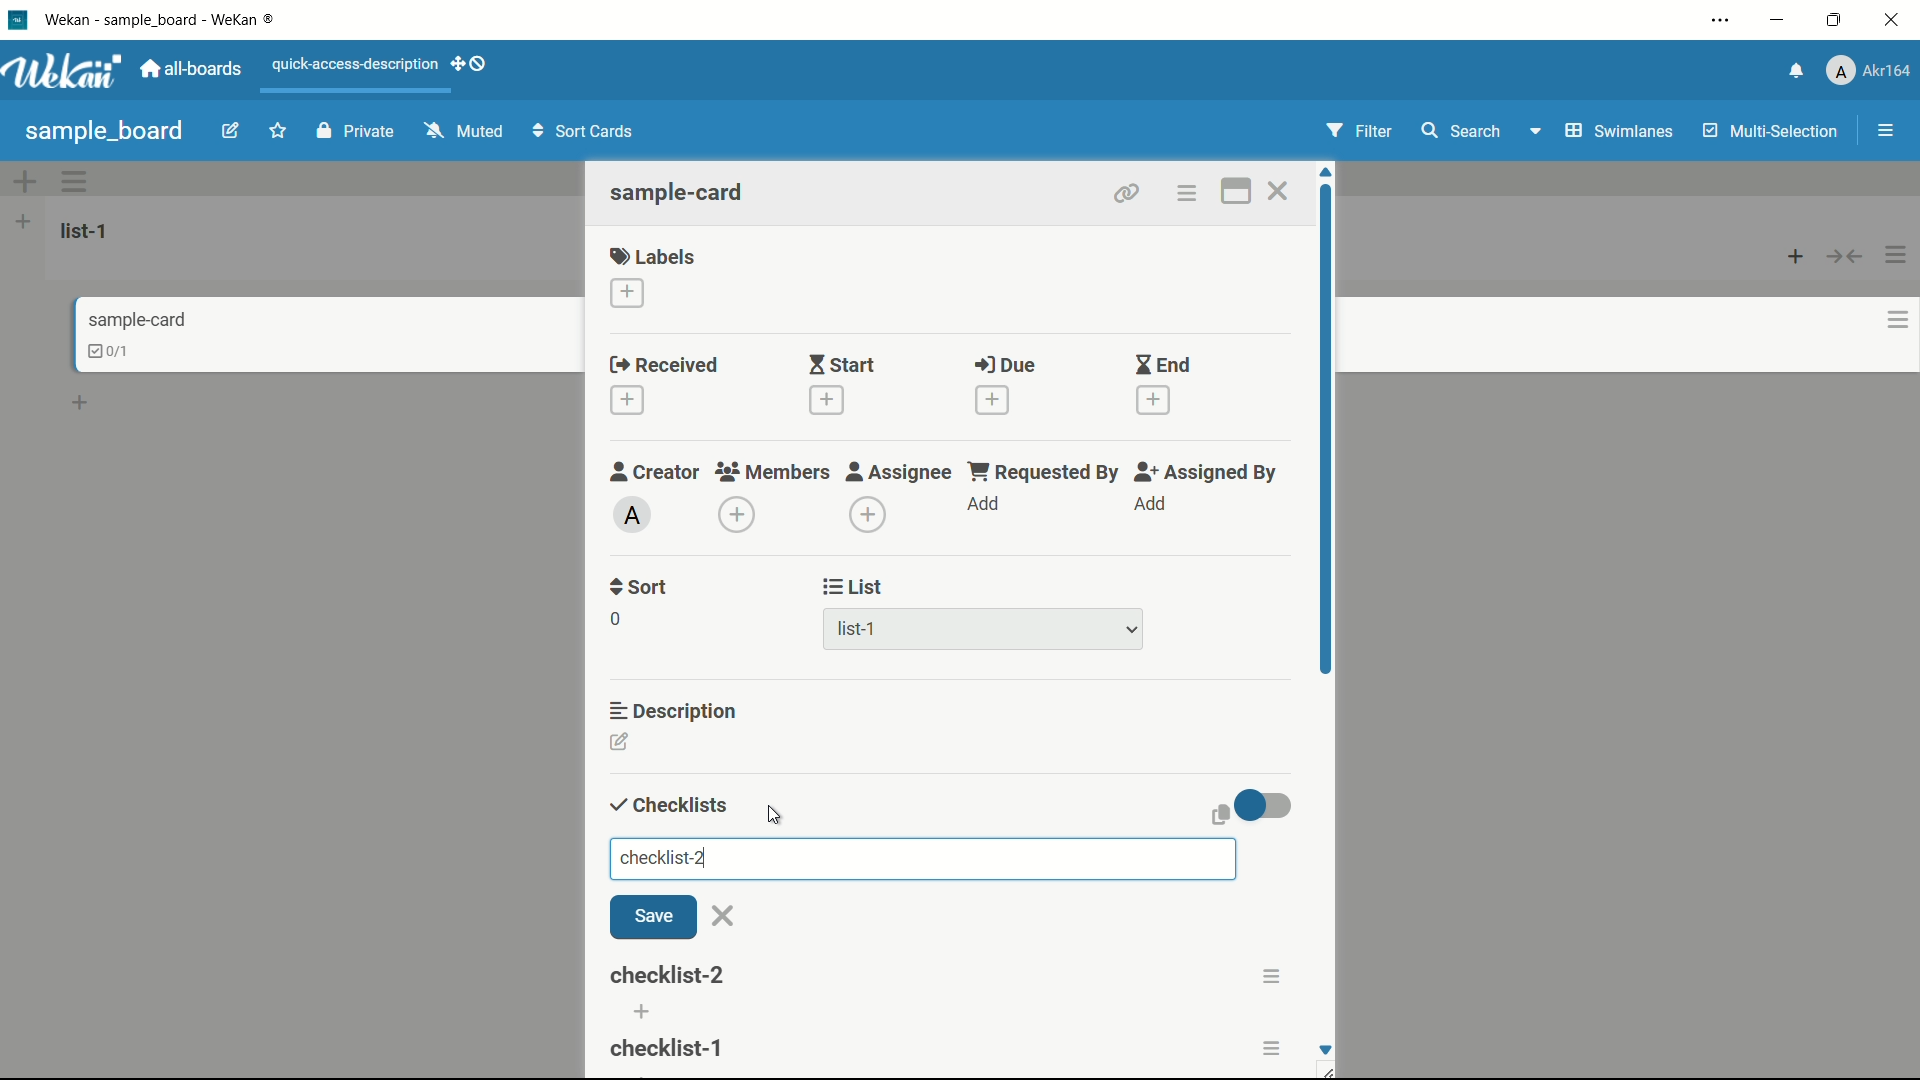 Image resolution: width=1920 pixels, height=1080 pixels. What do you see at coordinates (1045, 471) in the screenshot?
I see `requested by` at bounding box center [1045, 471].